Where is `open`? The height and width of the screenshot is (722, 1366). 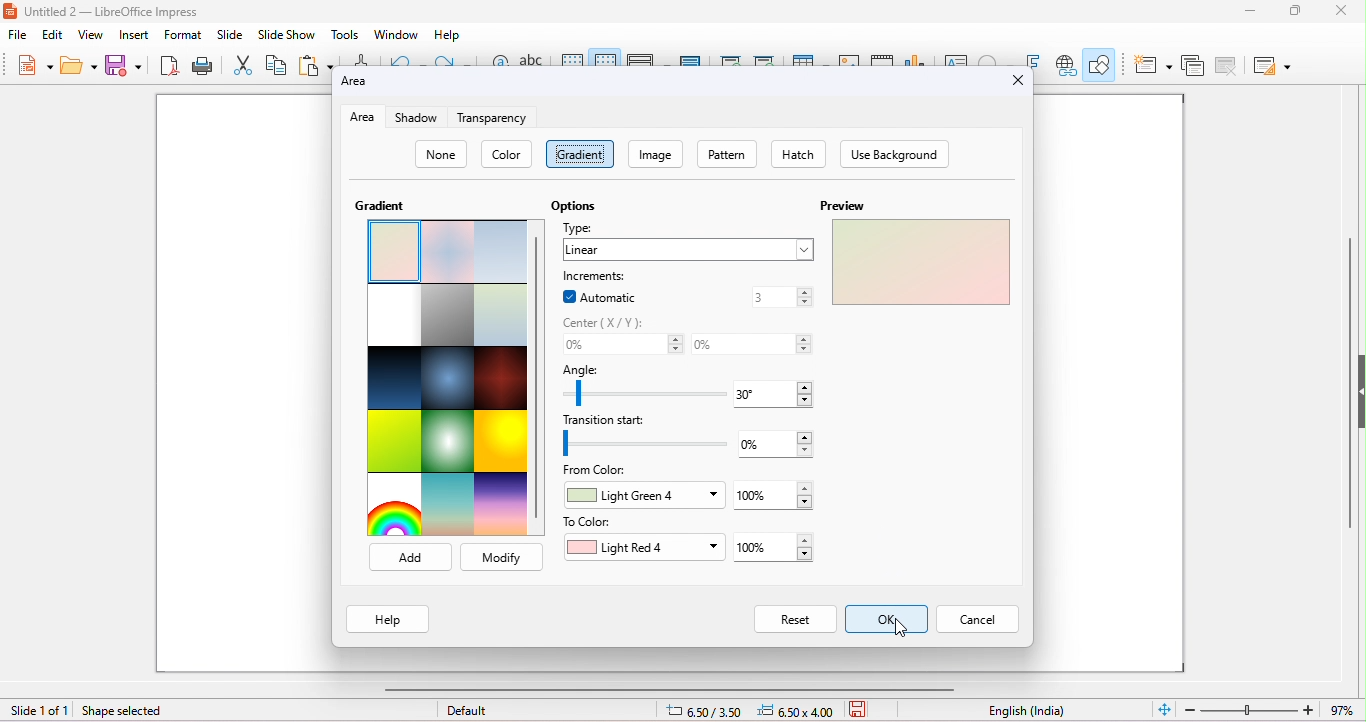
open is located at coordinates (77, 65).